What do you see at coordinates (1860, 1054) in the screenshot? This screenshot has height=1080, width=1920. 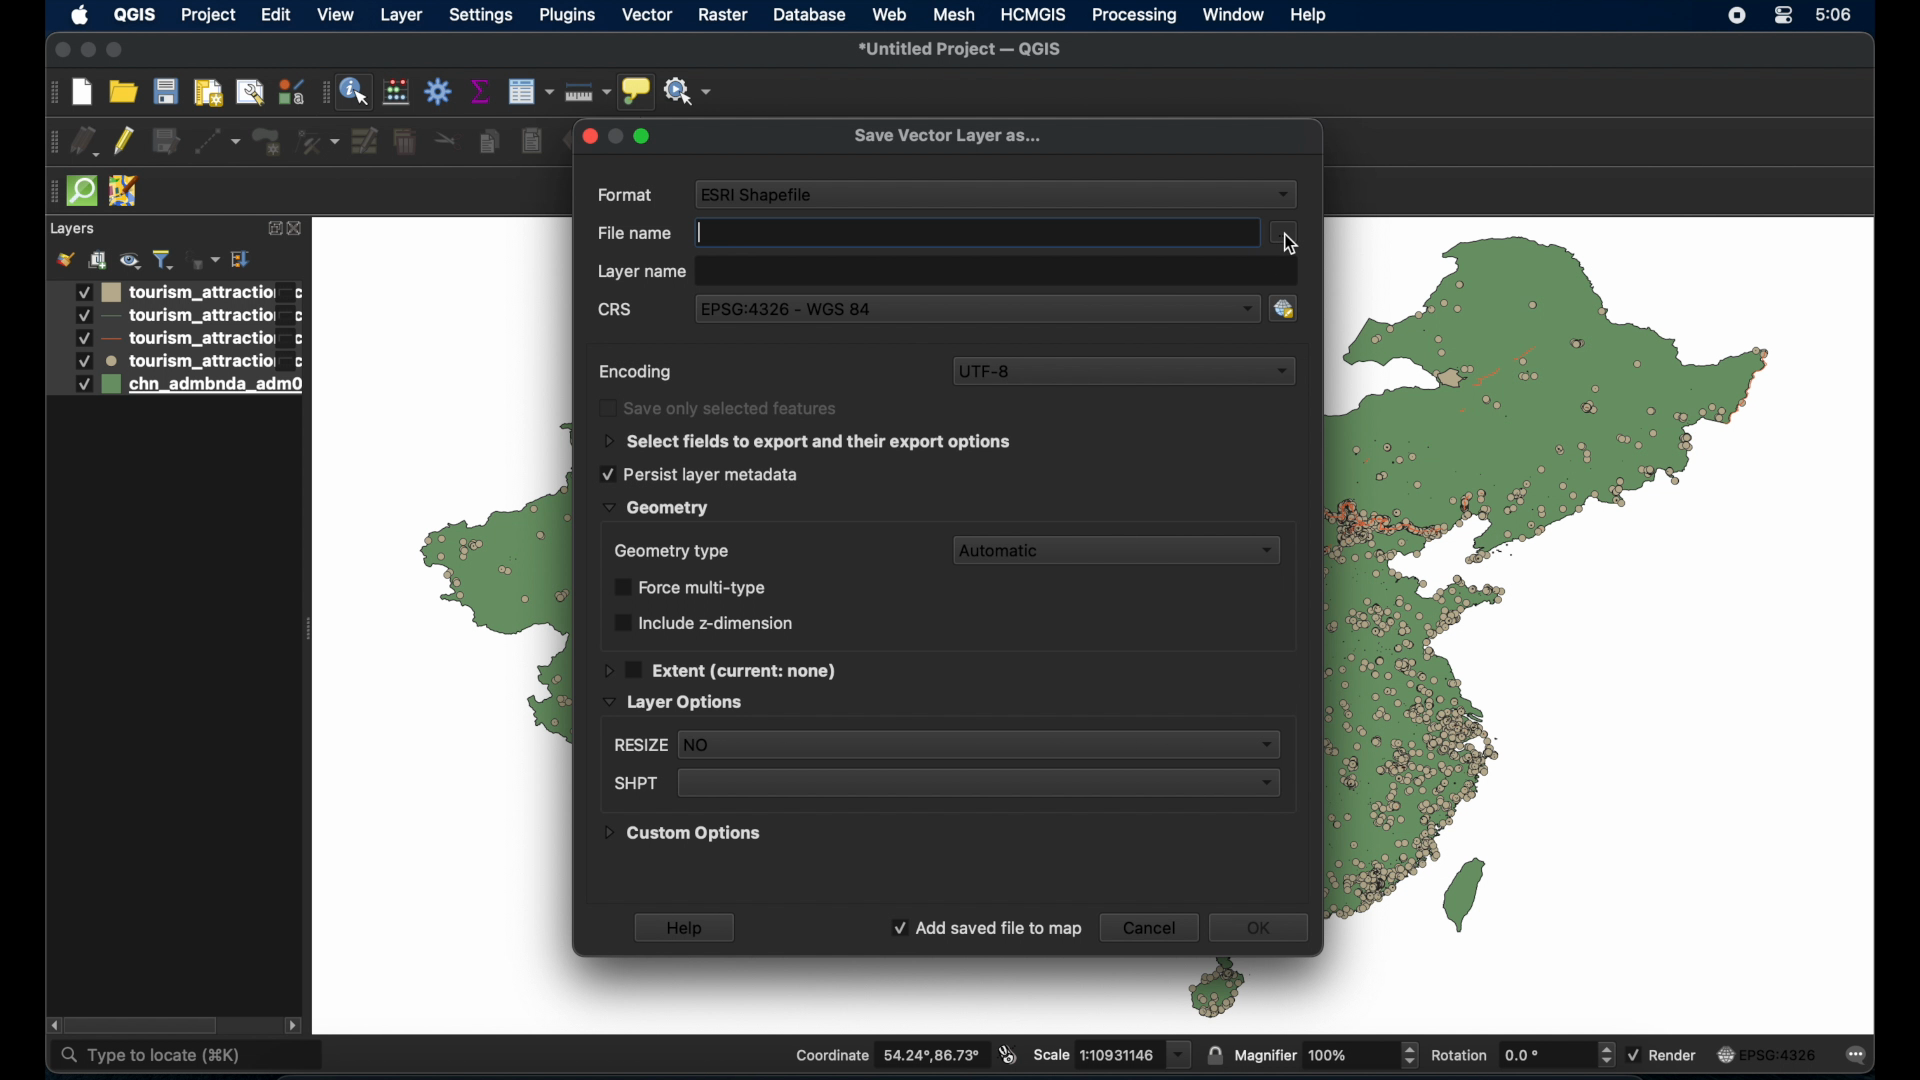 I see `messages` at bounding box center [1860, 1054].